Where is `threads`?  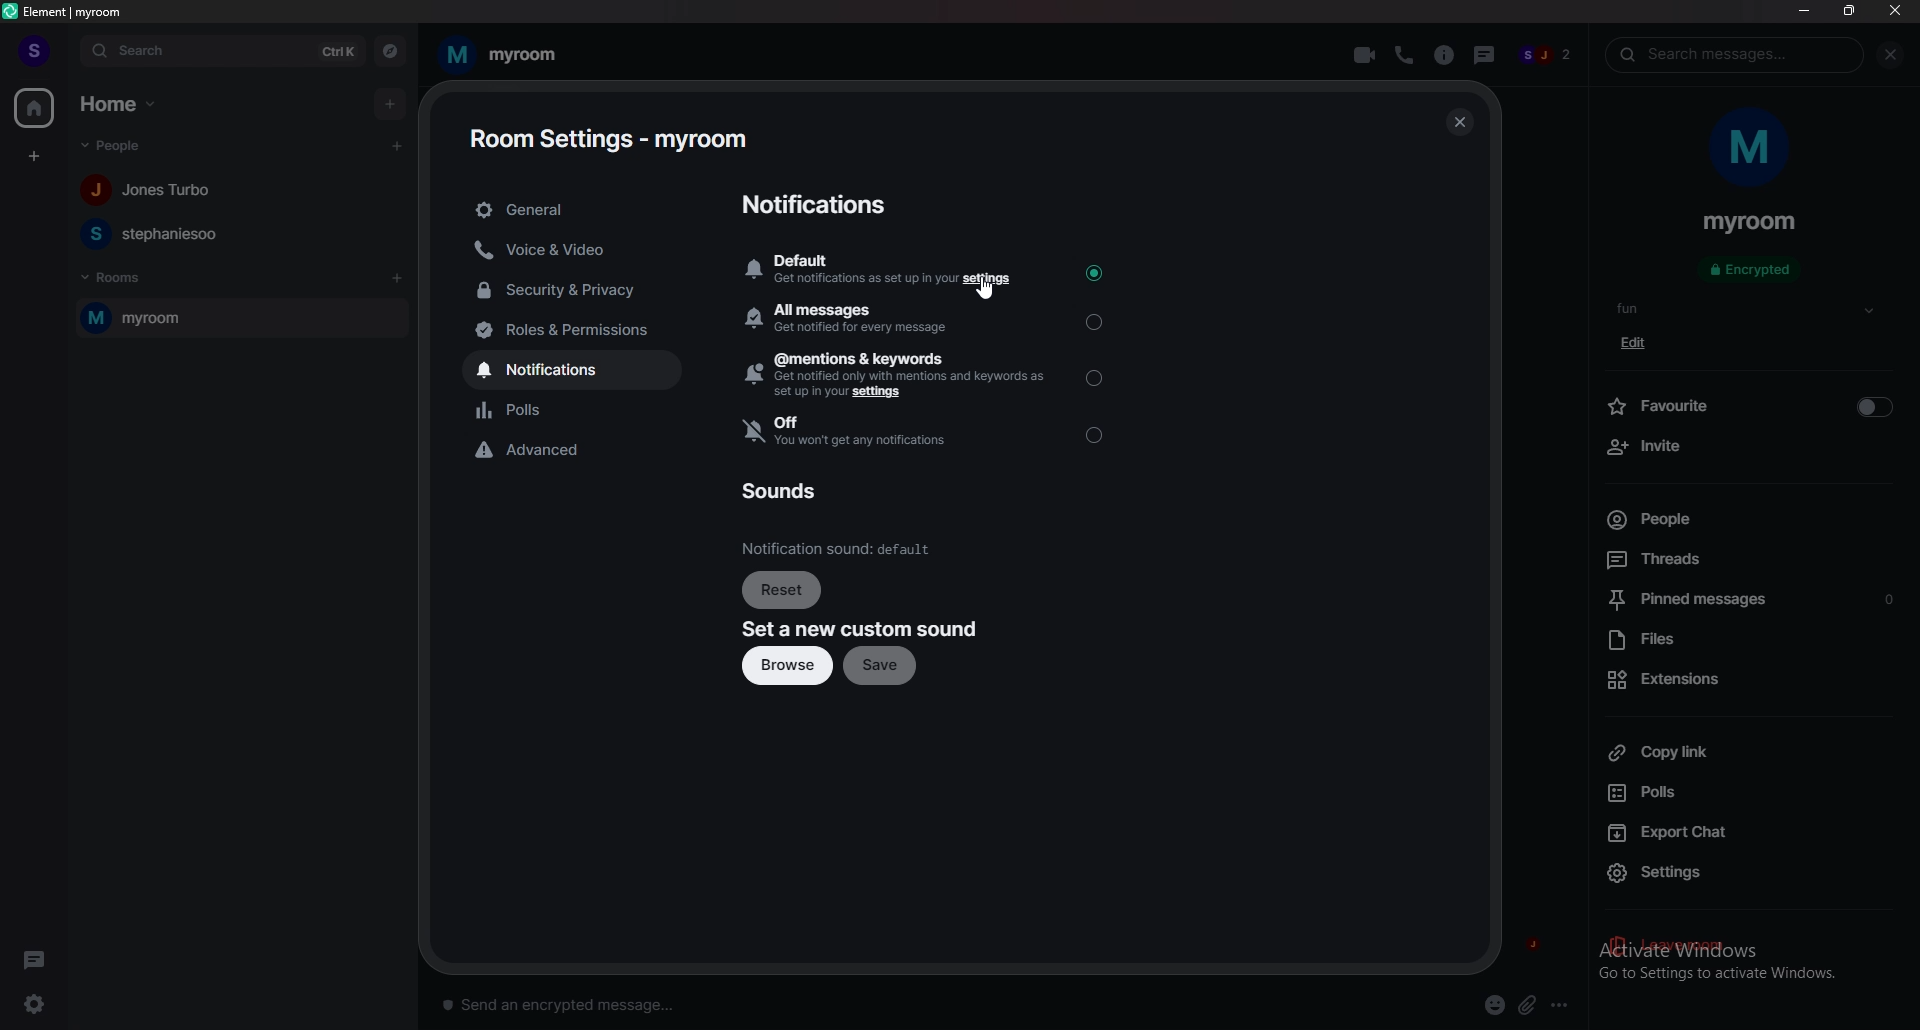
threads is located at coordinates (34, 957).